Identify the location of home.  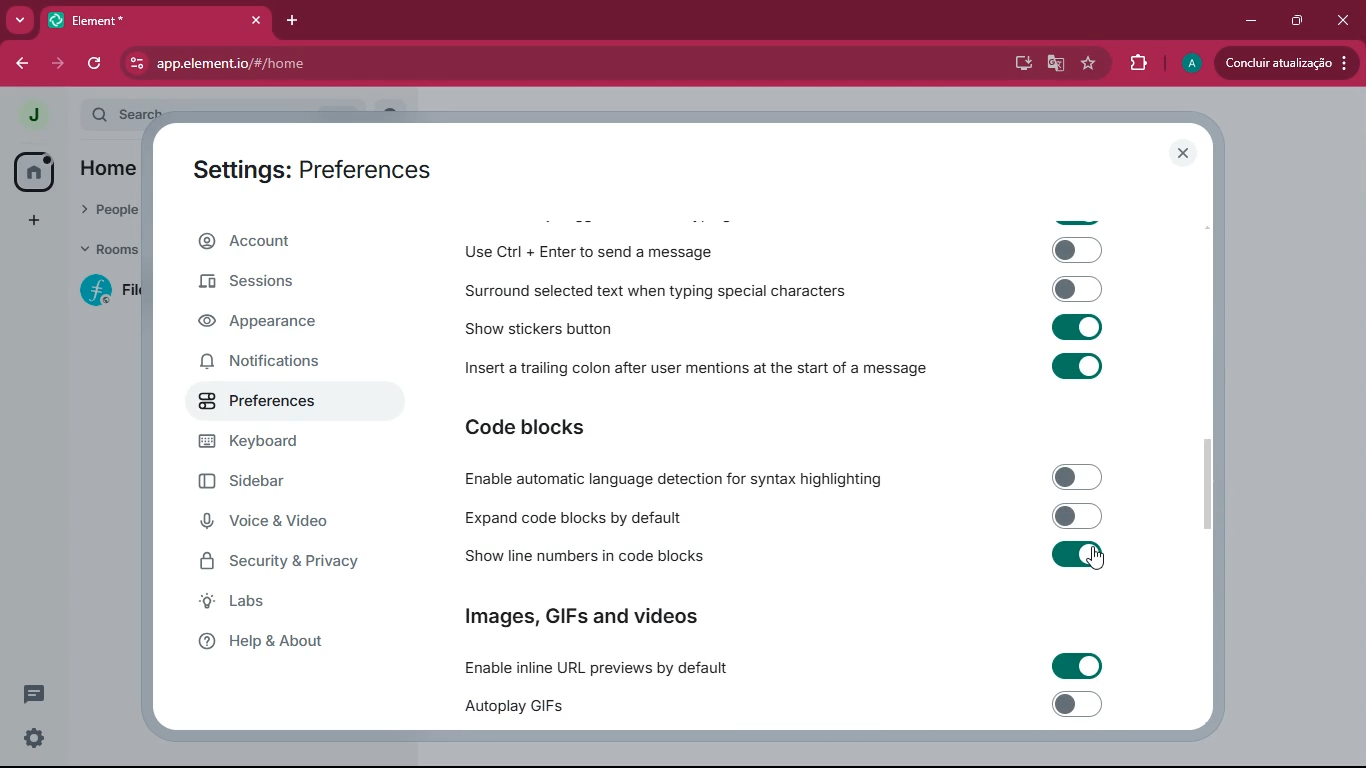
(32, 171).